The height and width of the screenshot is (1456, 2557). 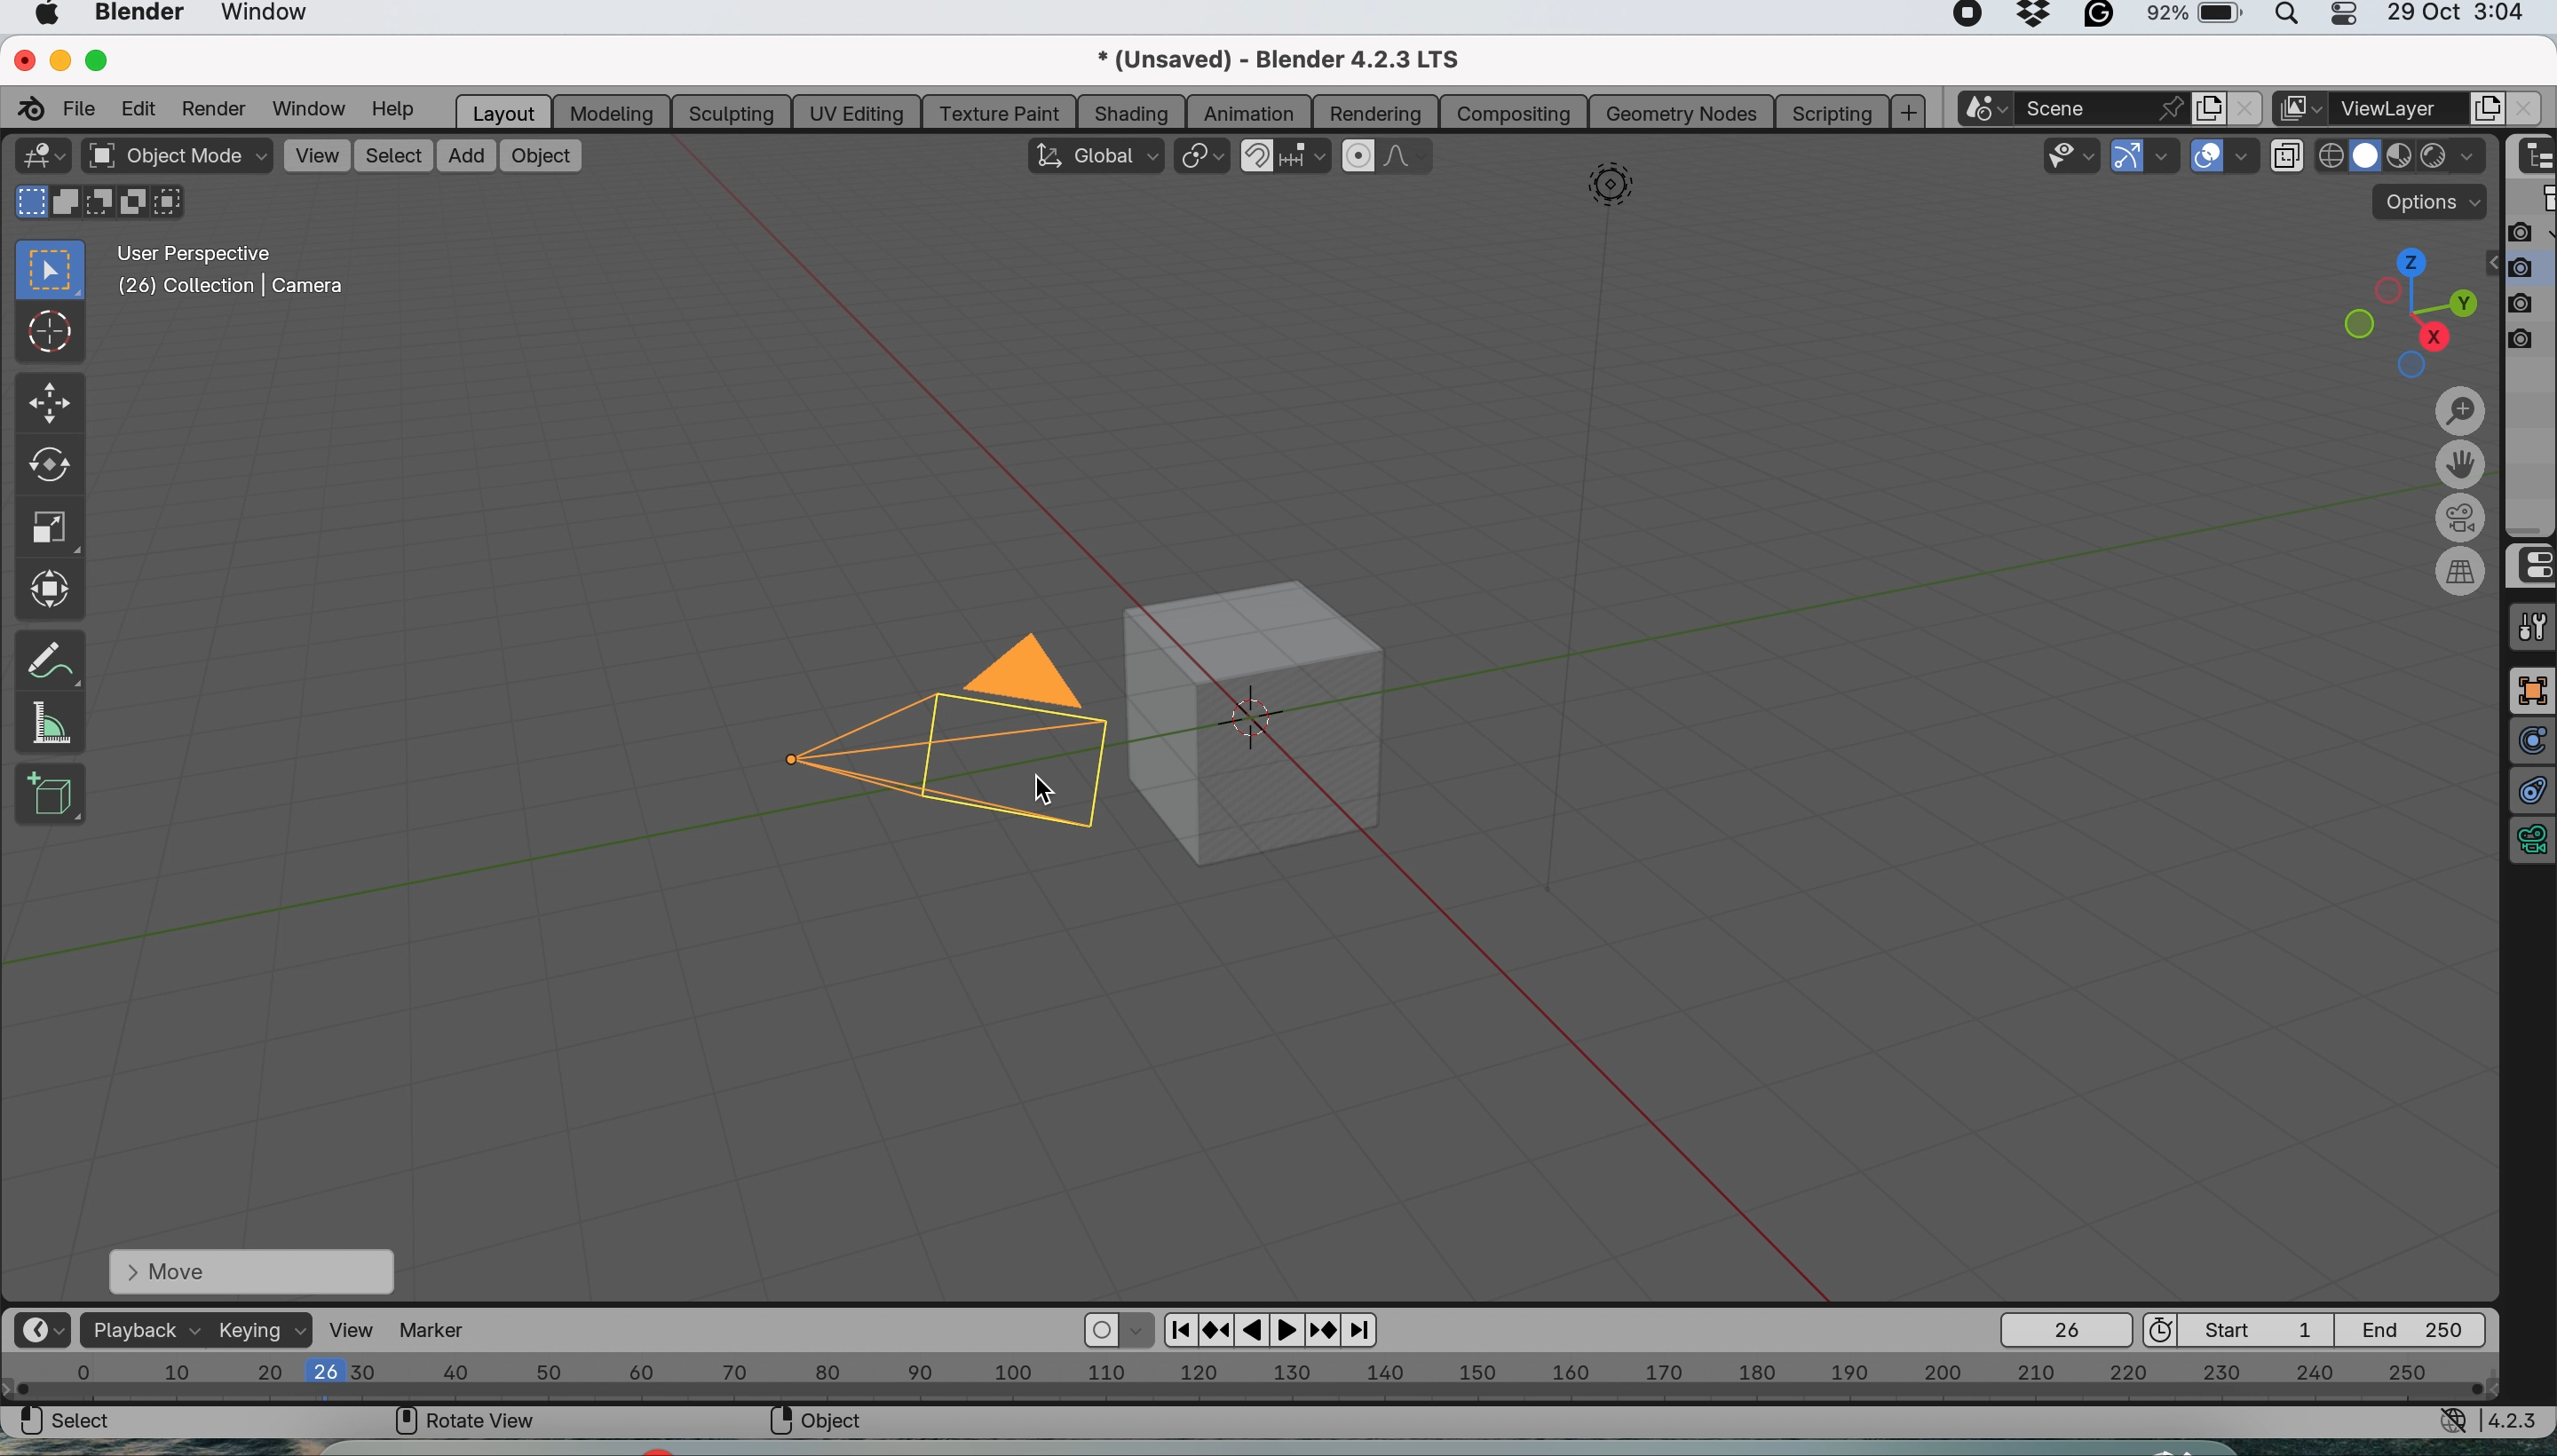 What do you see at coordinates (2531, 741) in the screenshot?
I see `physics` at bounding box center [2531, 741].